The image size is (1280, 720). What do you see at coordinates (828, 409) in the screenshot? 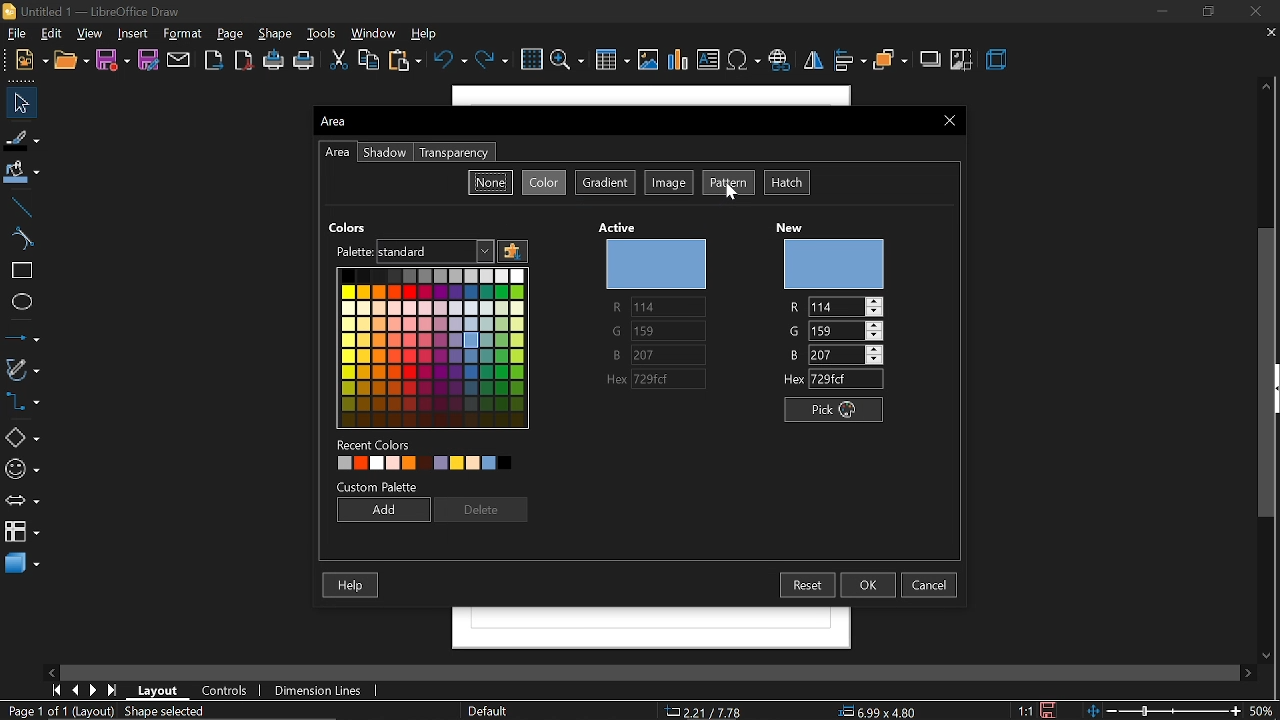
I see `new pick` at bounding box center [828, 409].